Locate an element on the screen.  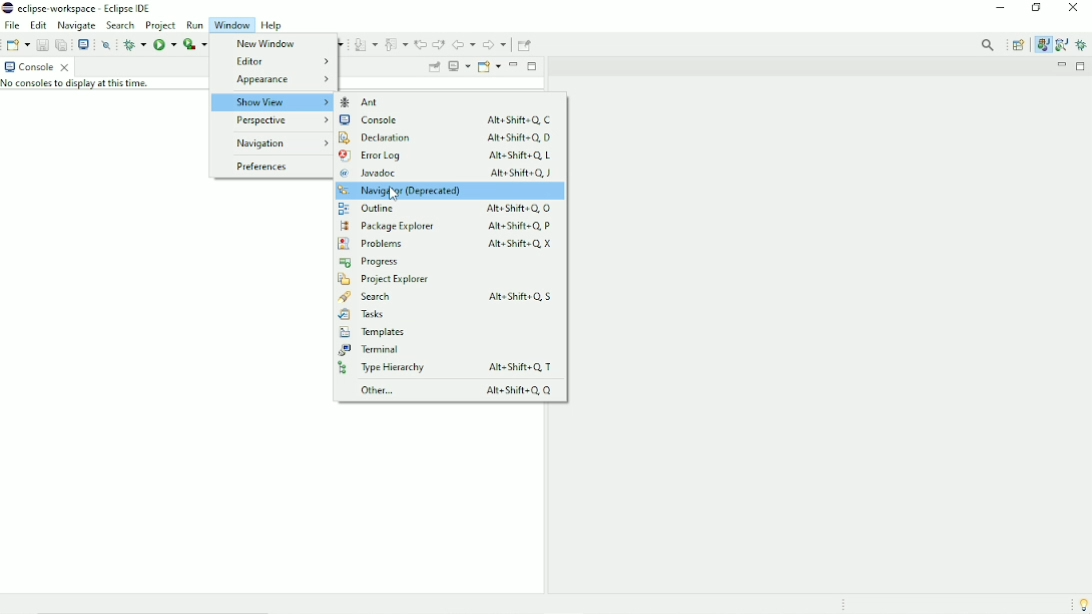
Next Annotation is located at coordinates (365, 45).